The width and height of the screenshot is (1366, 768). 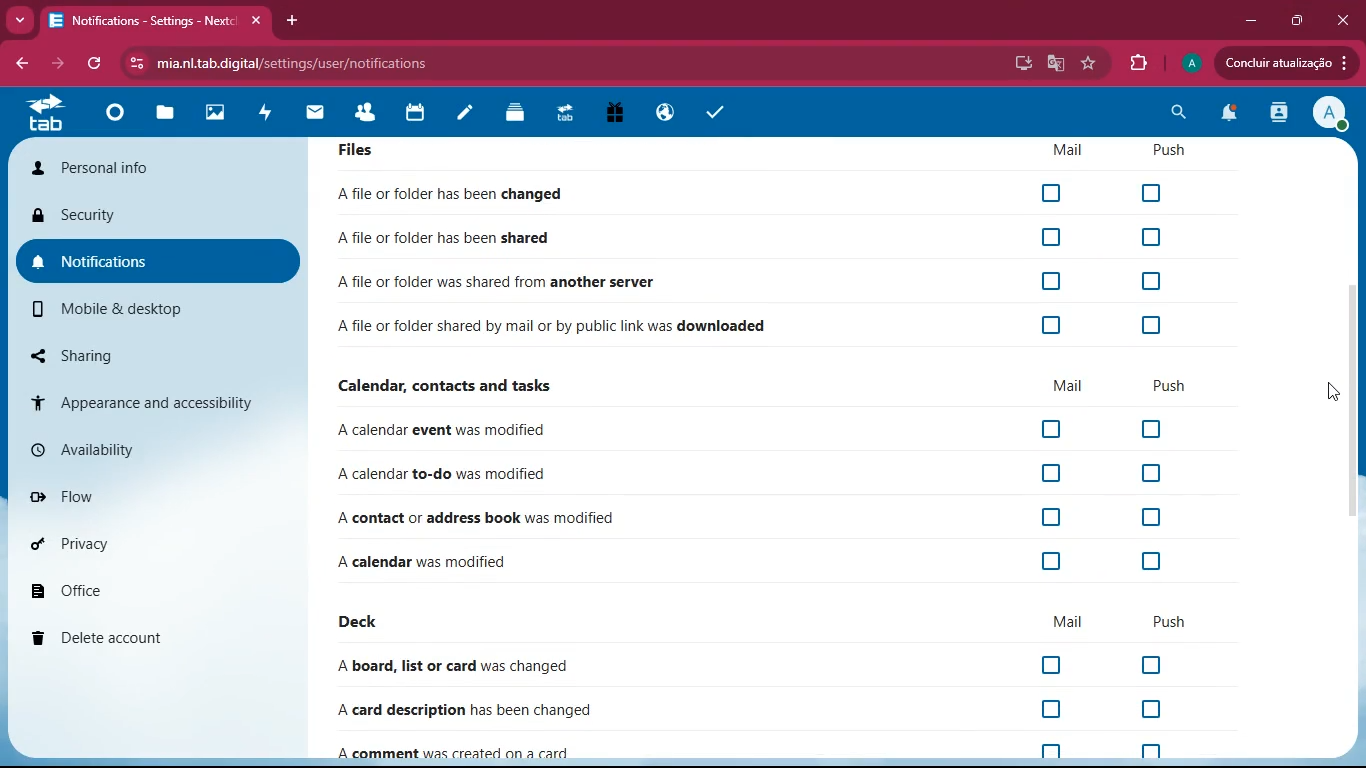 What do you see at coordinates (1155, 561) in the screenshot?
I see `off` at bounding box center [1155, 561].